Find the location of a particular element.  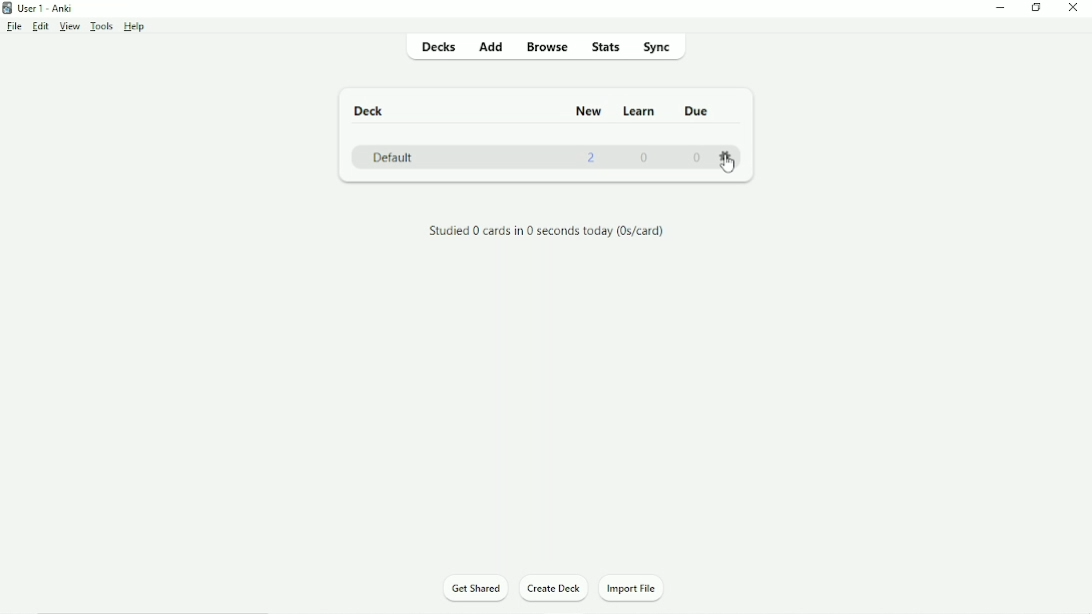

Browse is located at coordinates (548, 46).